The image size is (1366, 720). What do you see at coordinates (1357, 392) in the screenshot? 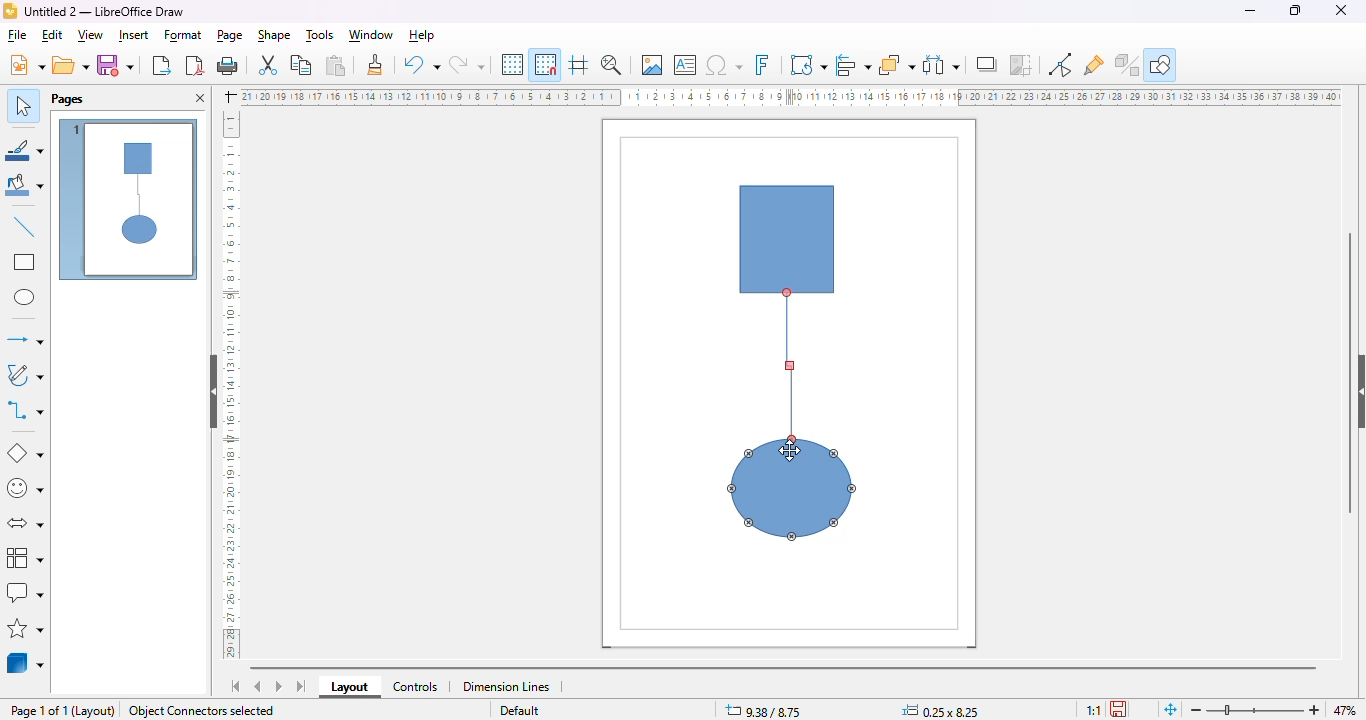
I see `show` at bounding box center [1357, 392].